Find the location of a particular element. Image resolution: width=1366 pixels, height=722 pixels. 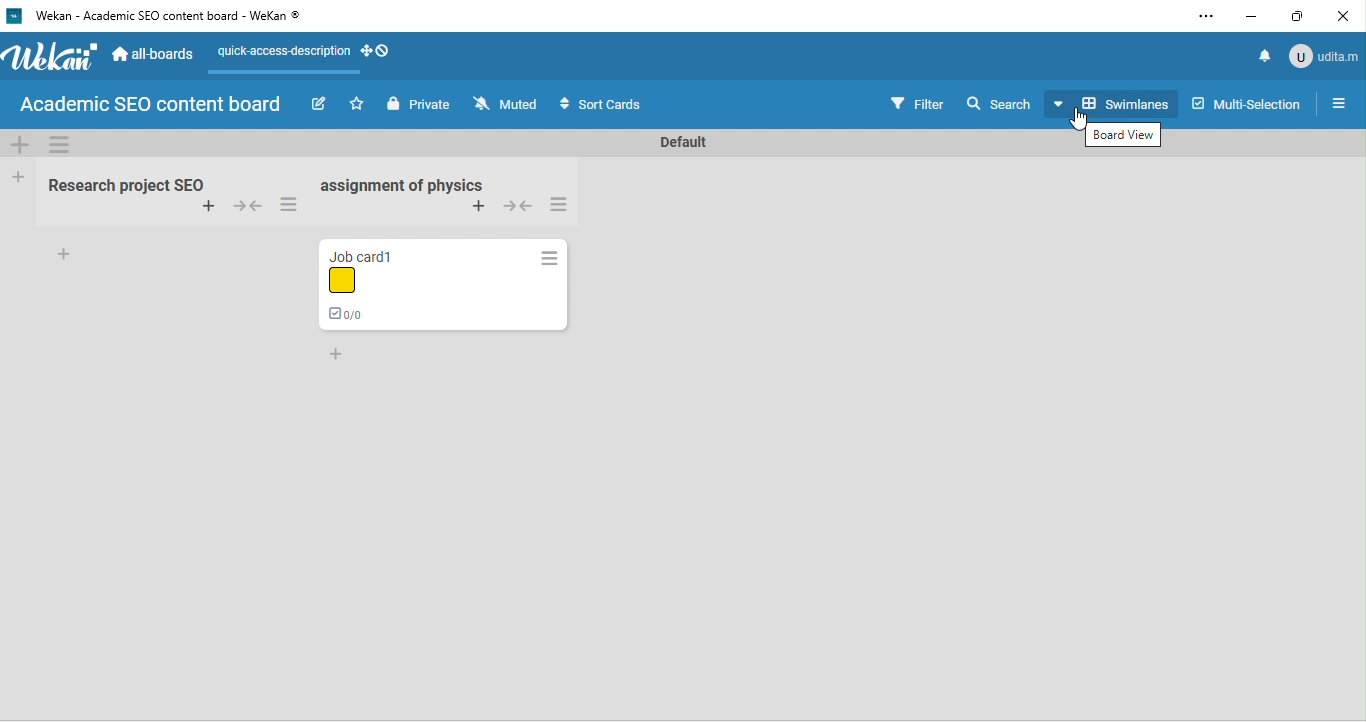

swimlanes is located at coordinates (1115, 102).